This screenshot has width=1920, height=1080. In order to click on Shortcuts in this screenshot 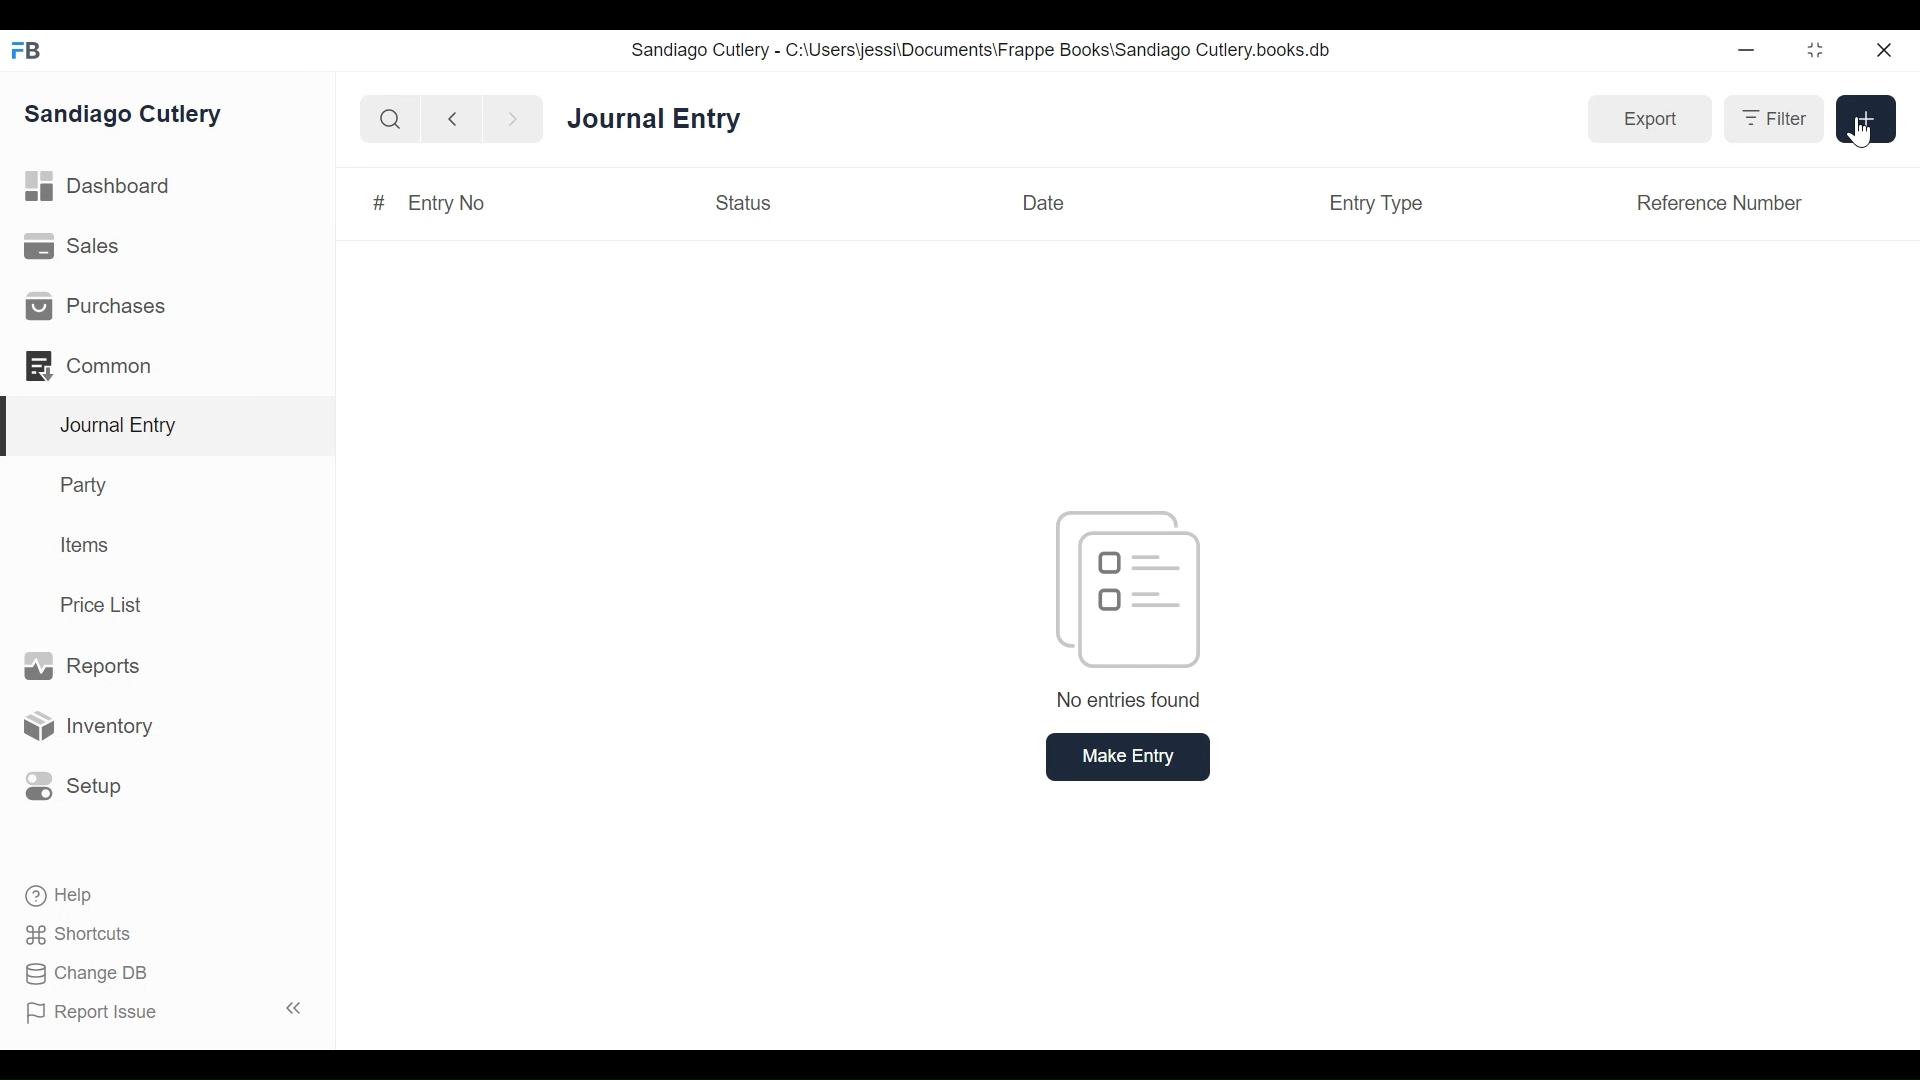, I will do `click(84, 934)`.